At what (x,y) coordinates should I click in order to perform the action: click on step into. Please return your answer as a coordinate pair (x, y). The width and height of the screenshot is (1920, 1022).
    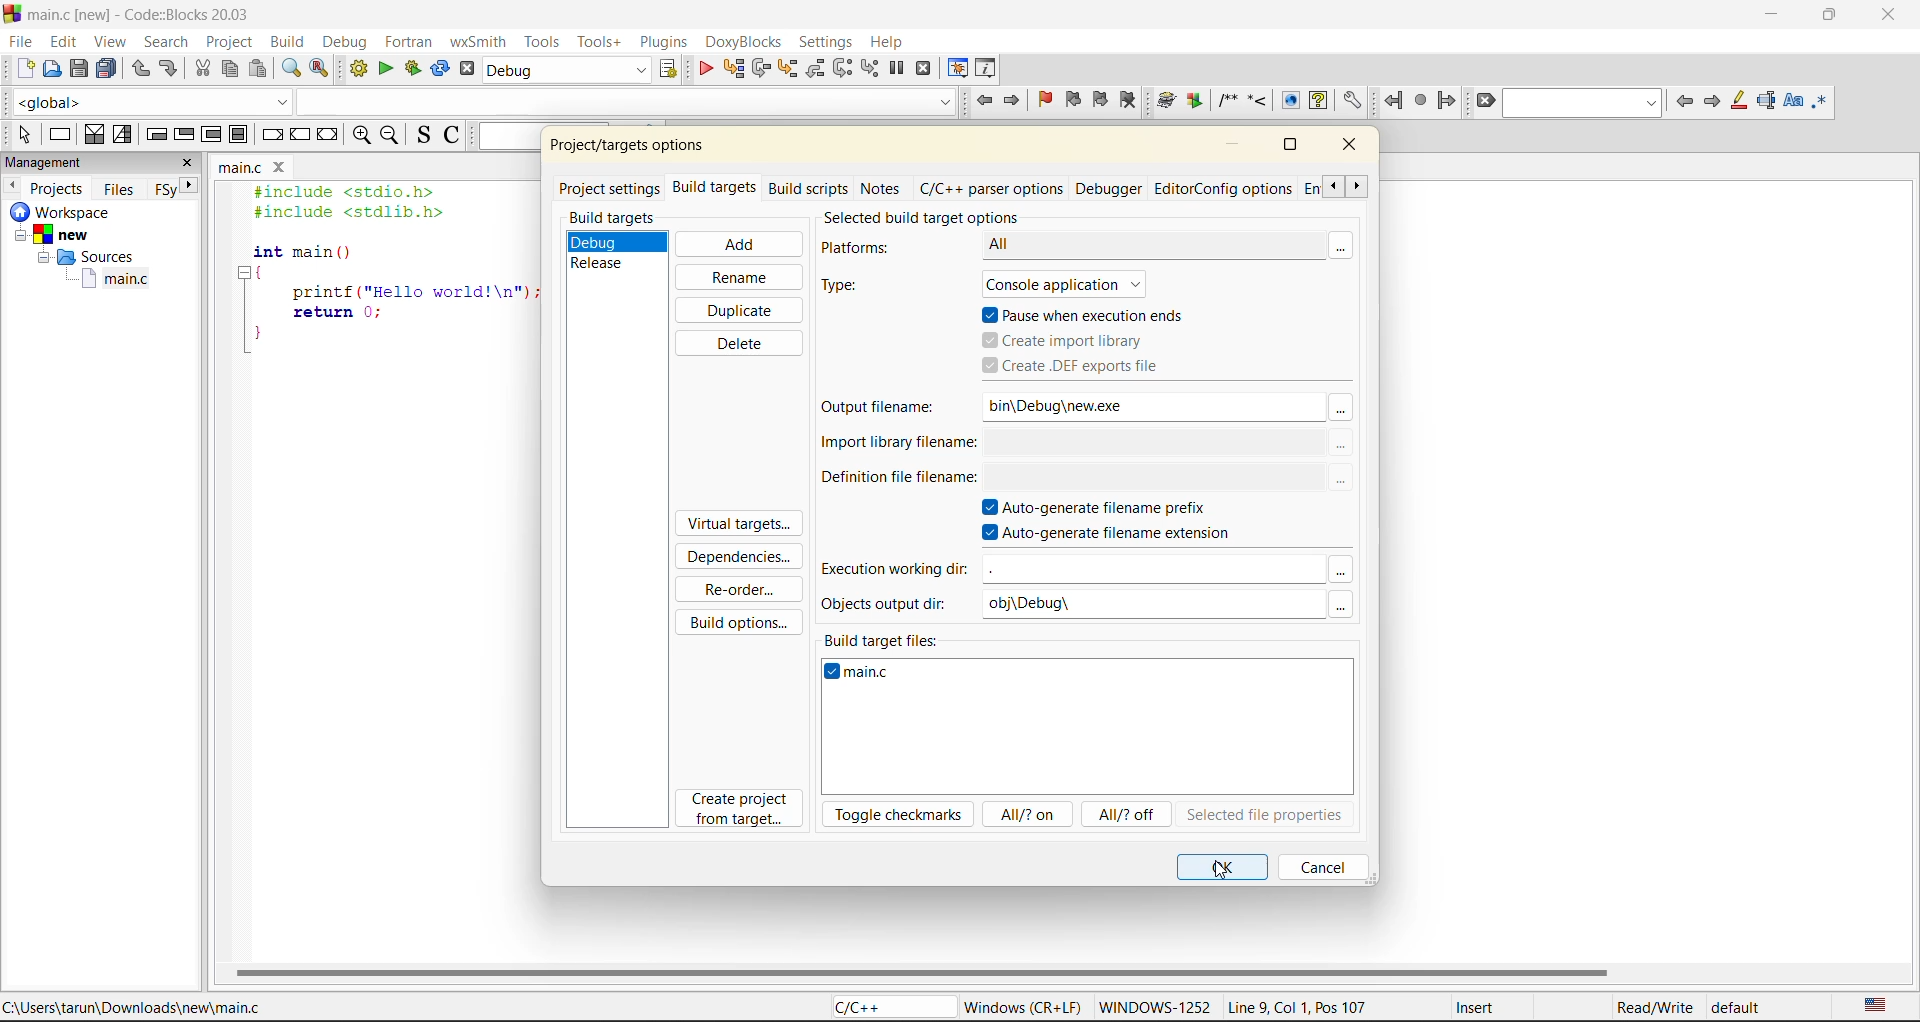
    Looking at the image, I should click on (787, 71).